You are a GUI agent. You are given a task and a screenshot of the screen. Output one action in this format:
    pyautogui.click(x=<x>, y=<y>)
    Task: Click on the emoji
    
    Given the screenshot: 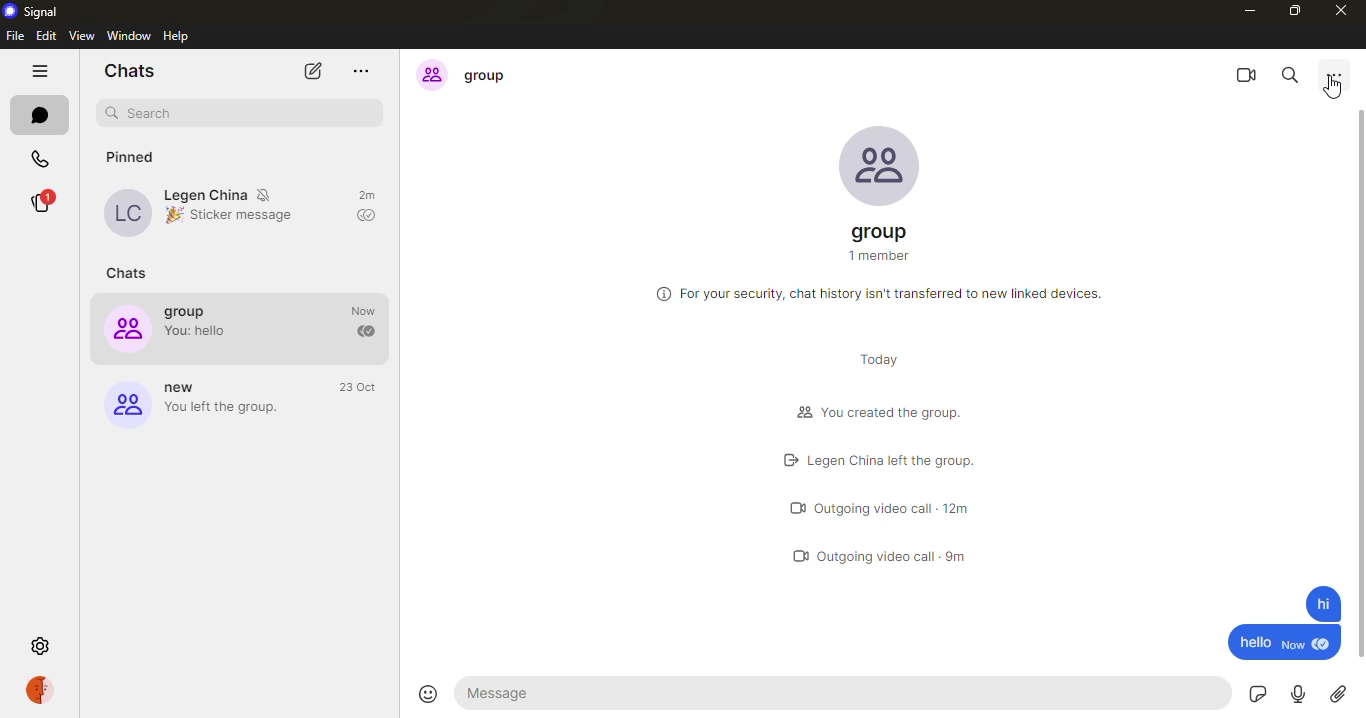 What is the action you would take?
    pyautogui.click(x=173, y=216)
    